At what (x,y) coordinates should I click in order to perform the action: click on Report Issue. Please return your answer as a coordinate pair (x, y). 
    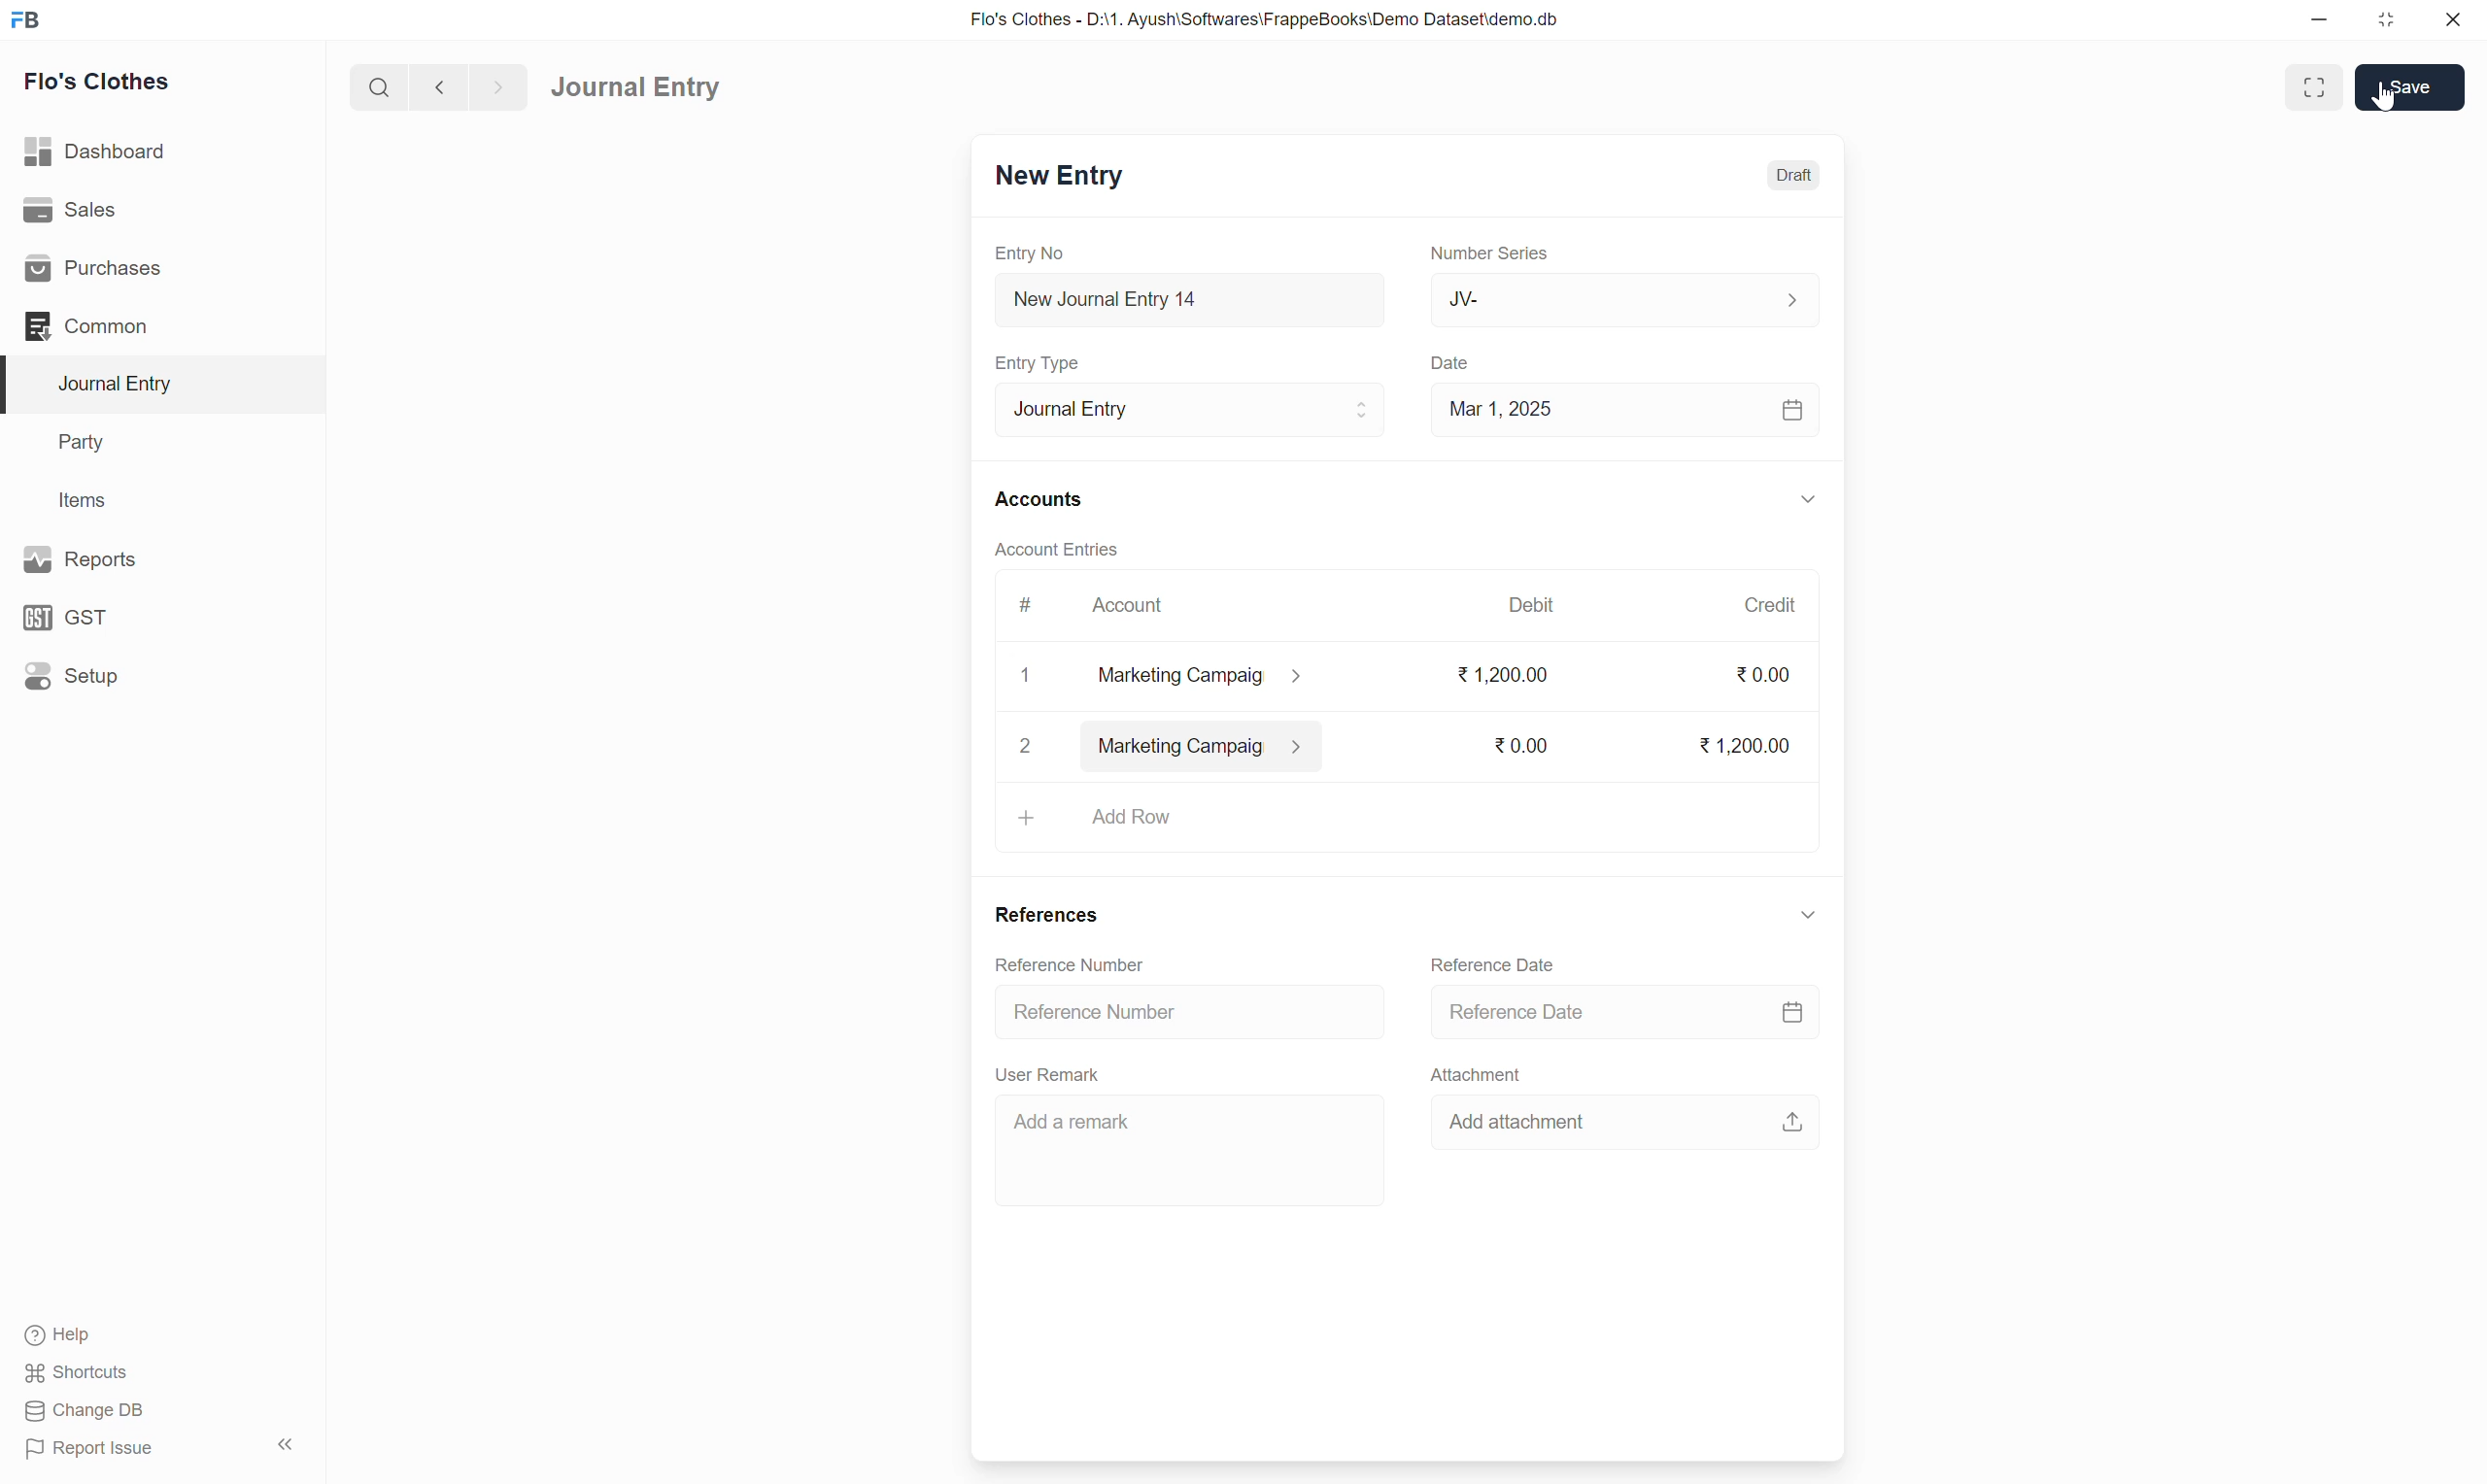
    Looking at the image, I should click on (97, 1450).